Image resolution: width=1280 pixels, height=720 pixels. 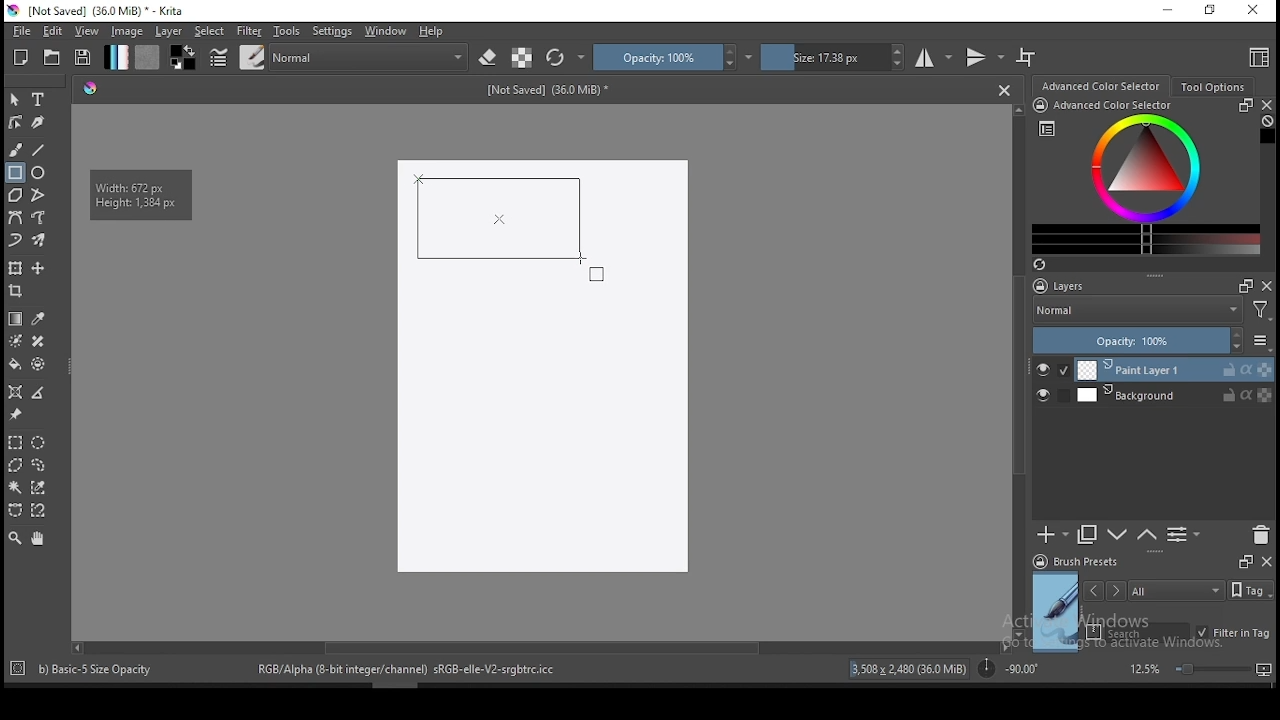 What do you see at coordinates (14, 415) in the screenshot?
I see `reference images tool` at bounding box center [14, 415].